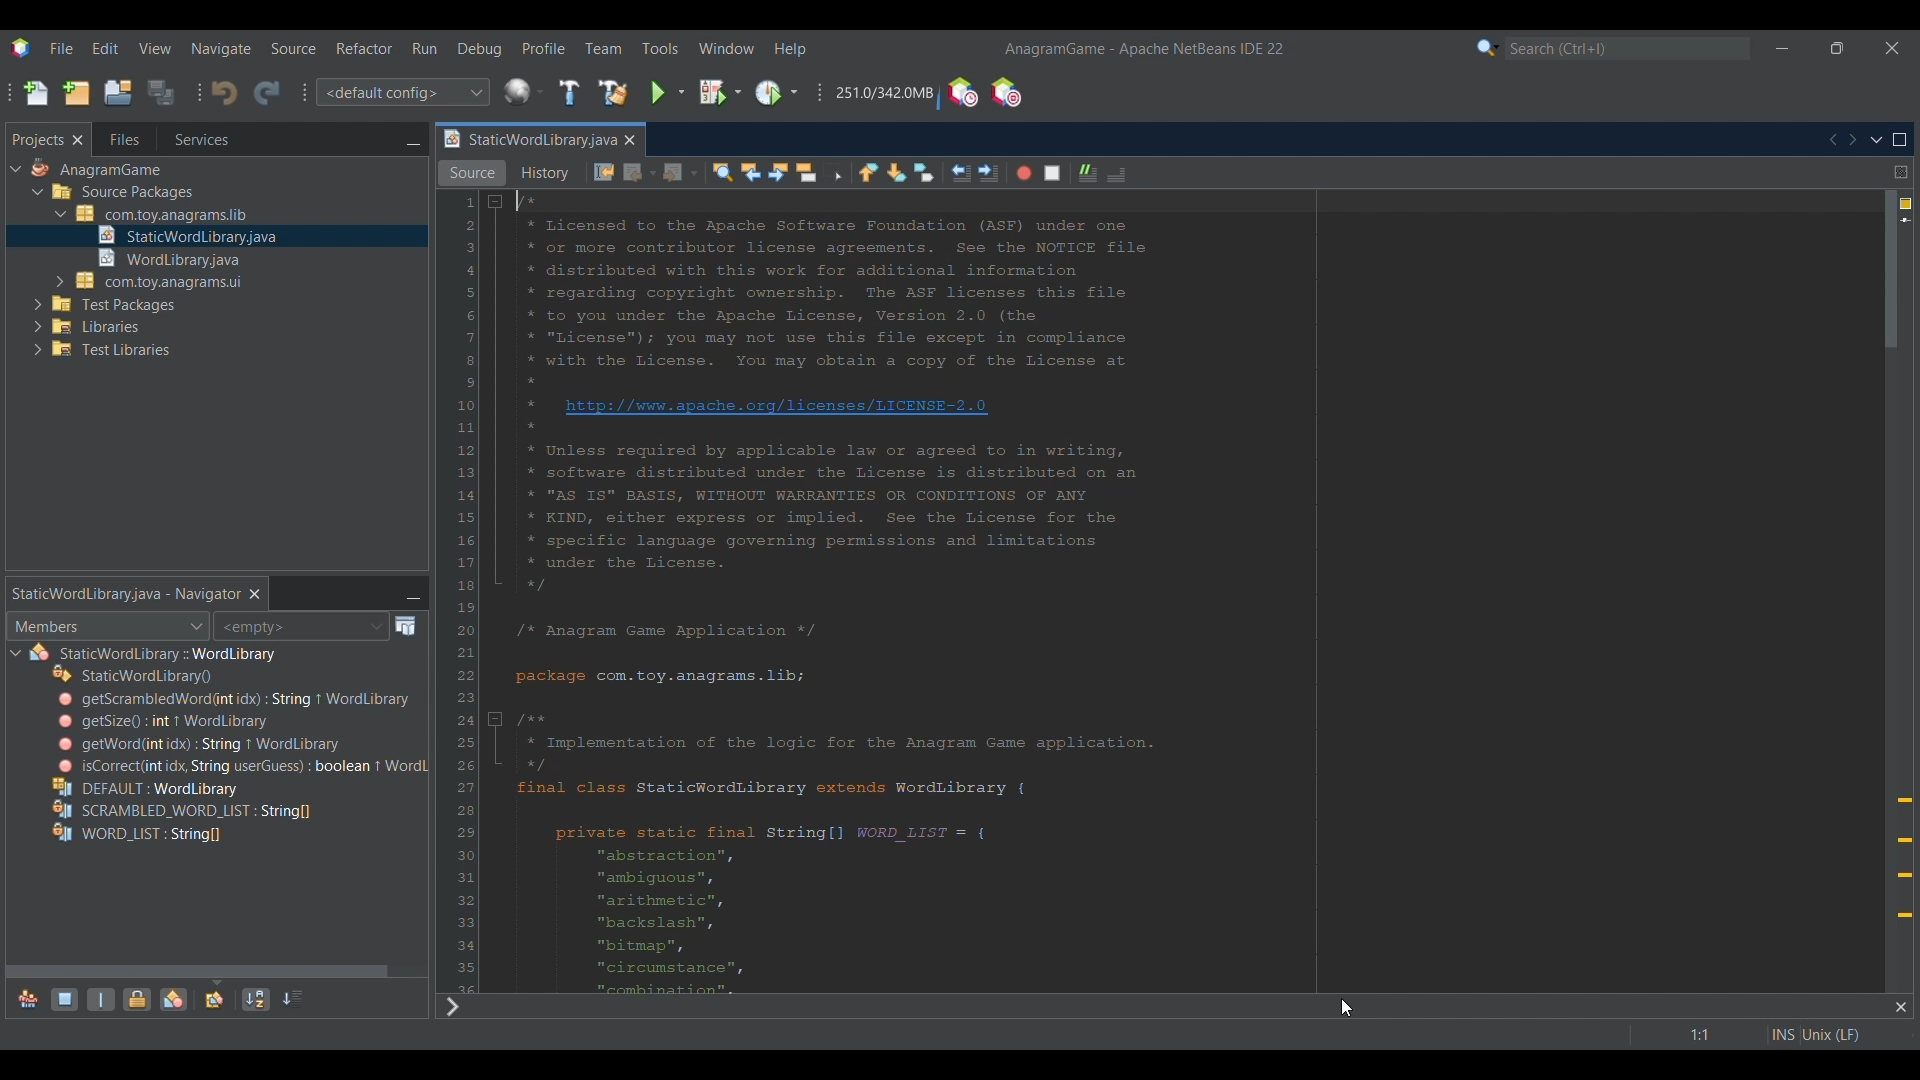  I want to click on Source view, selected, so click(473, 173).